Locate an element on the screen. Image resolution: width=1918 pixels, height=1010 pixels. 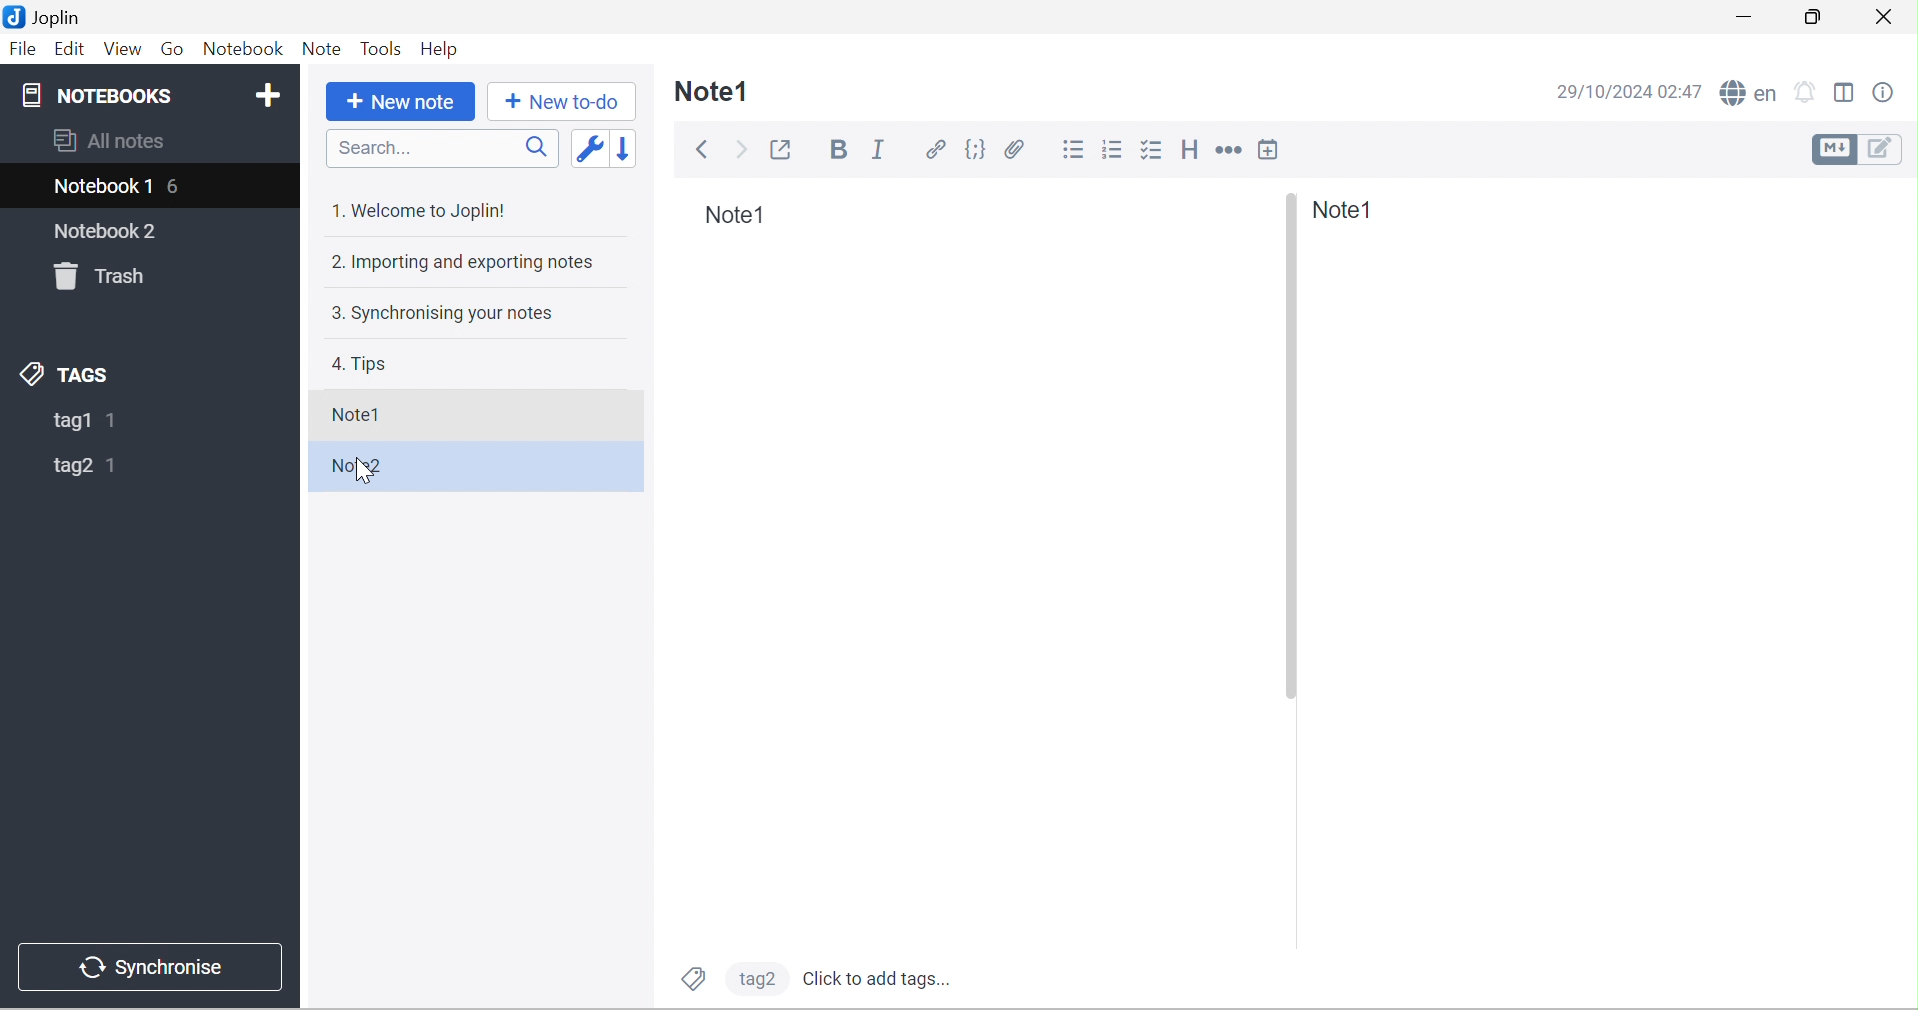
Note1 is located at coordinates (737, 215).